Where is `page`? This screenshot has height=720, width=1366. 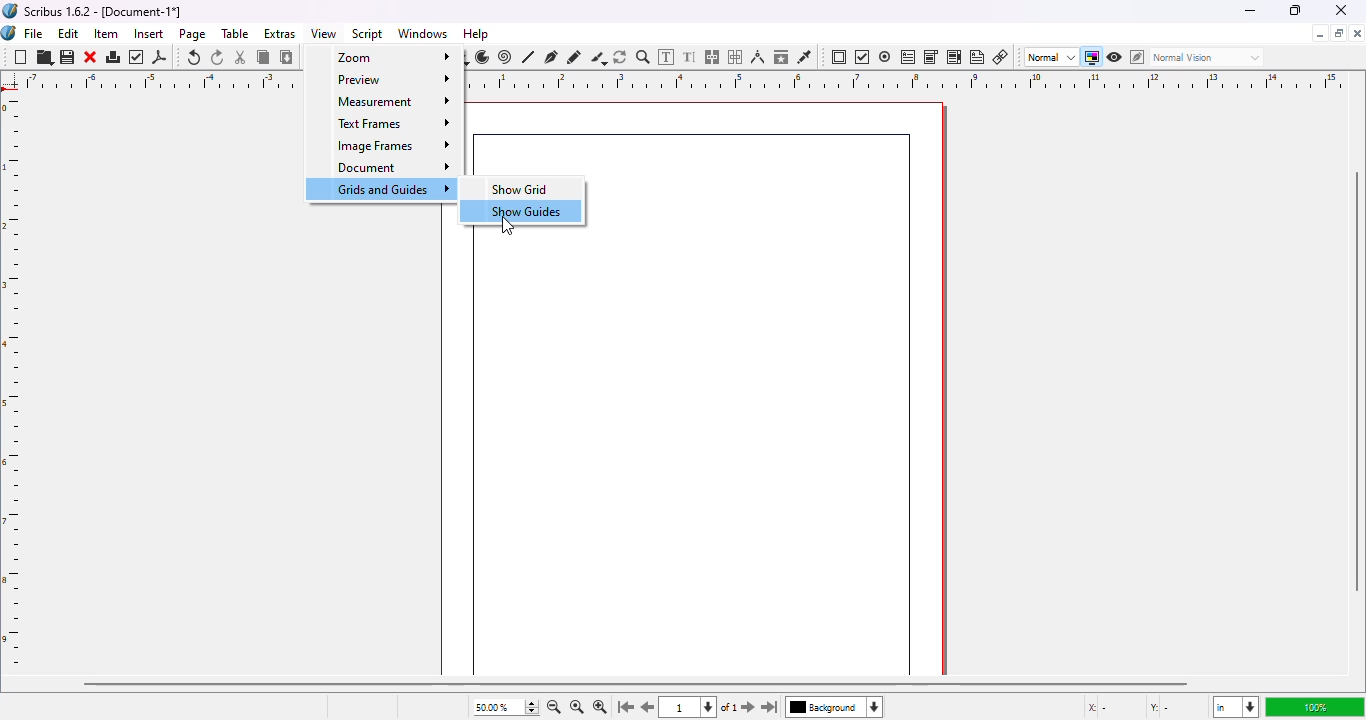
page is located at coordinates (194, 34).